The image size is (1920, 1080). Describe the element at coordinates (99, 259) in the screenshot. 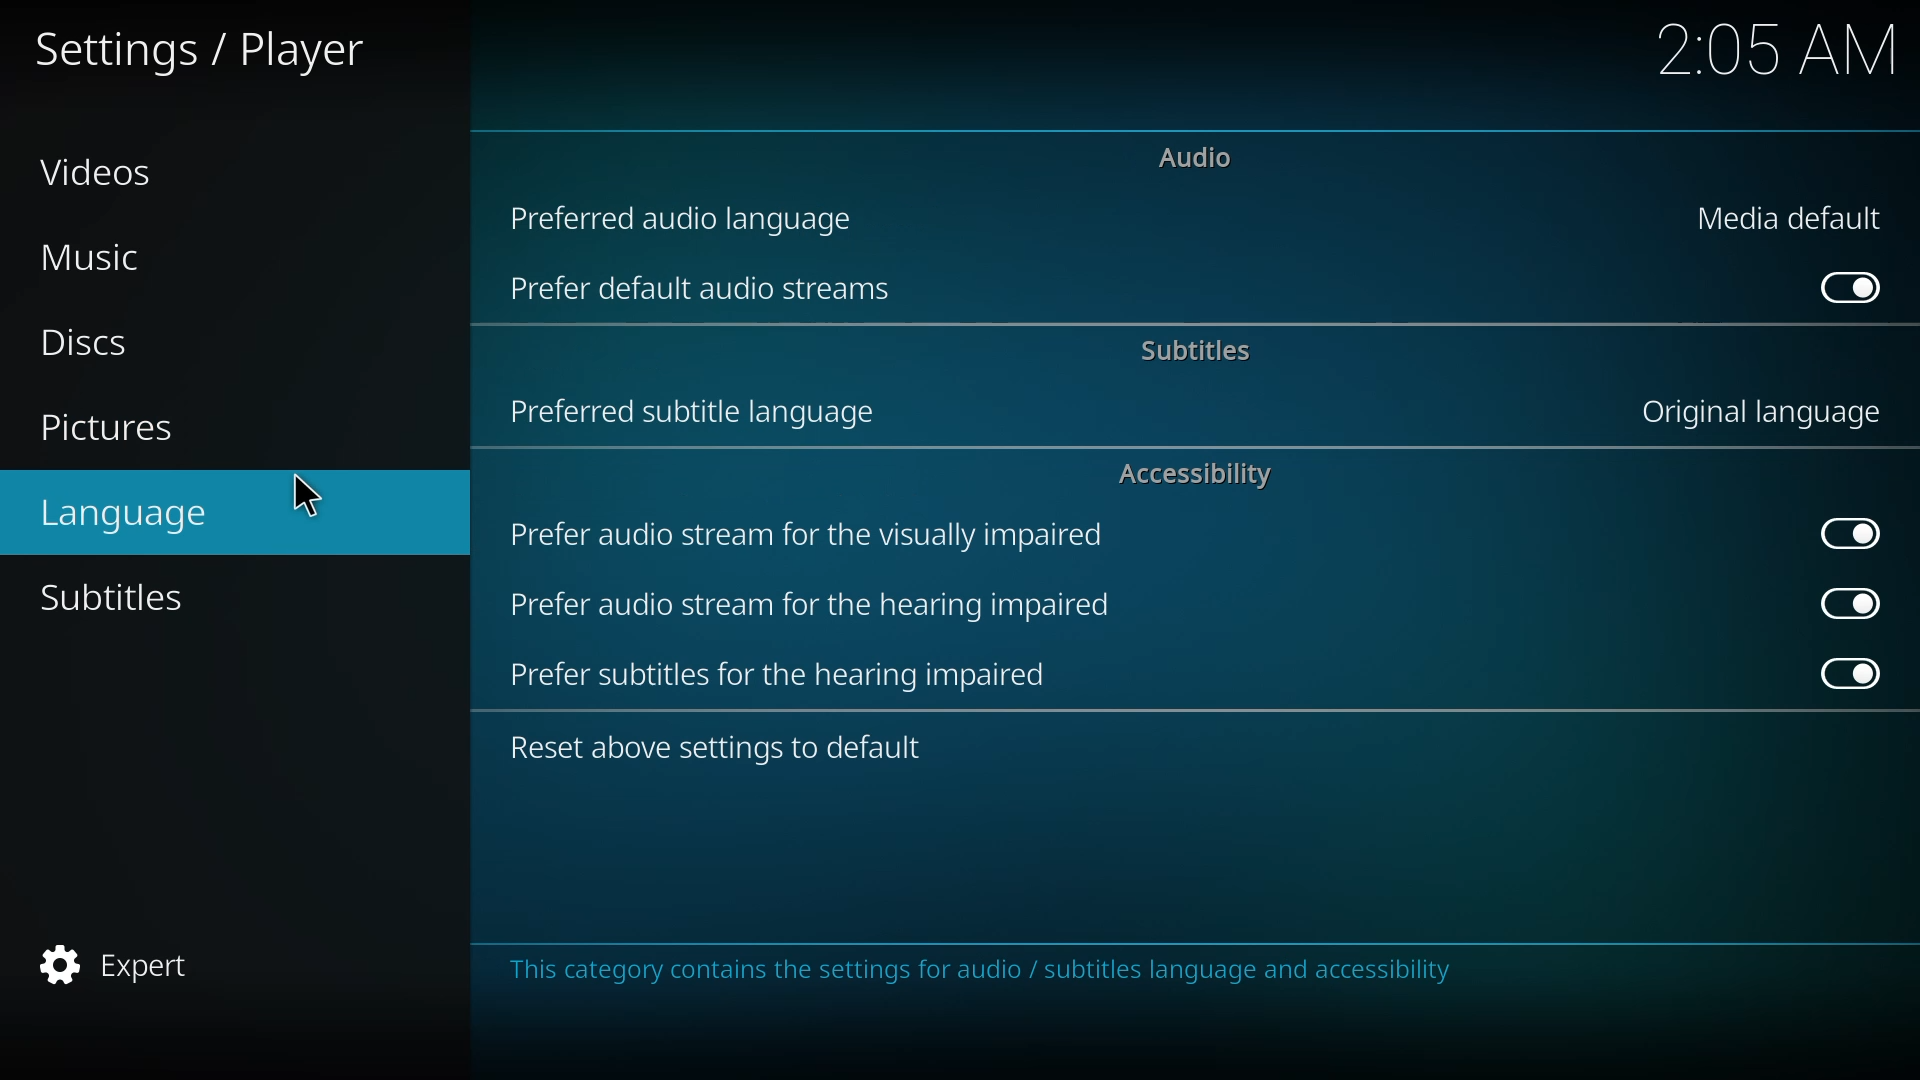

I see `music` at that location.